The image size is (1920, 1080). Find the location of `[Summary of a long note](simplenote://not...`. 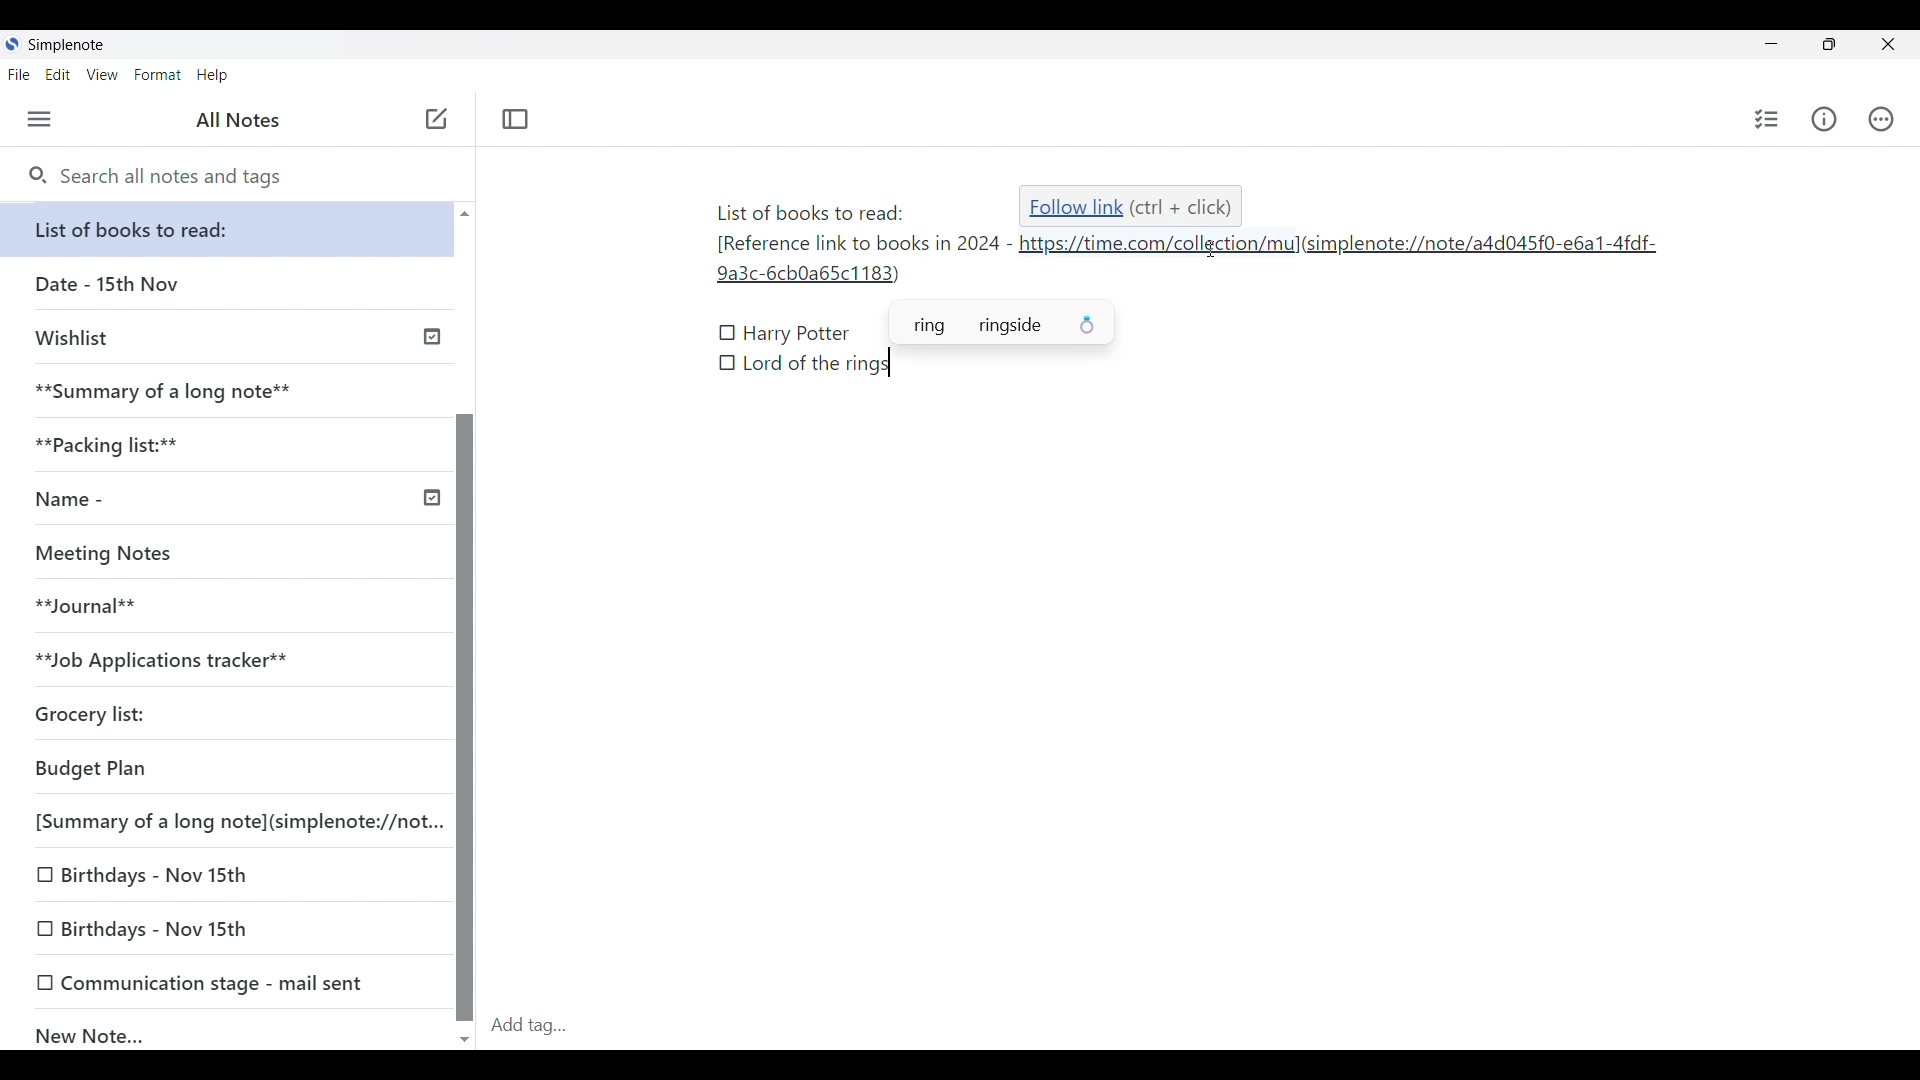

[Summary of a long note](simplenote://not... is located at coordinates (233, 821).